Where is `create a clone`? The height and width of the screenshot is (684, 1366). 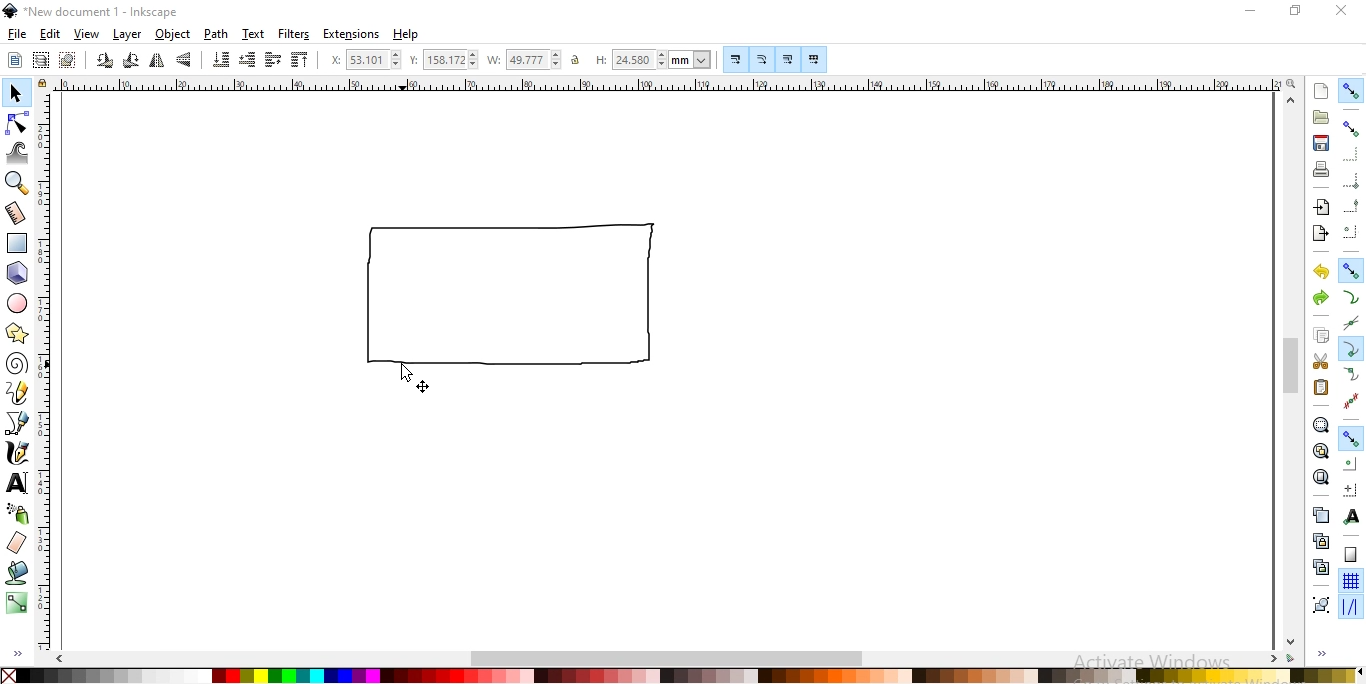
create a clone is located at coordinates (1319, 541).